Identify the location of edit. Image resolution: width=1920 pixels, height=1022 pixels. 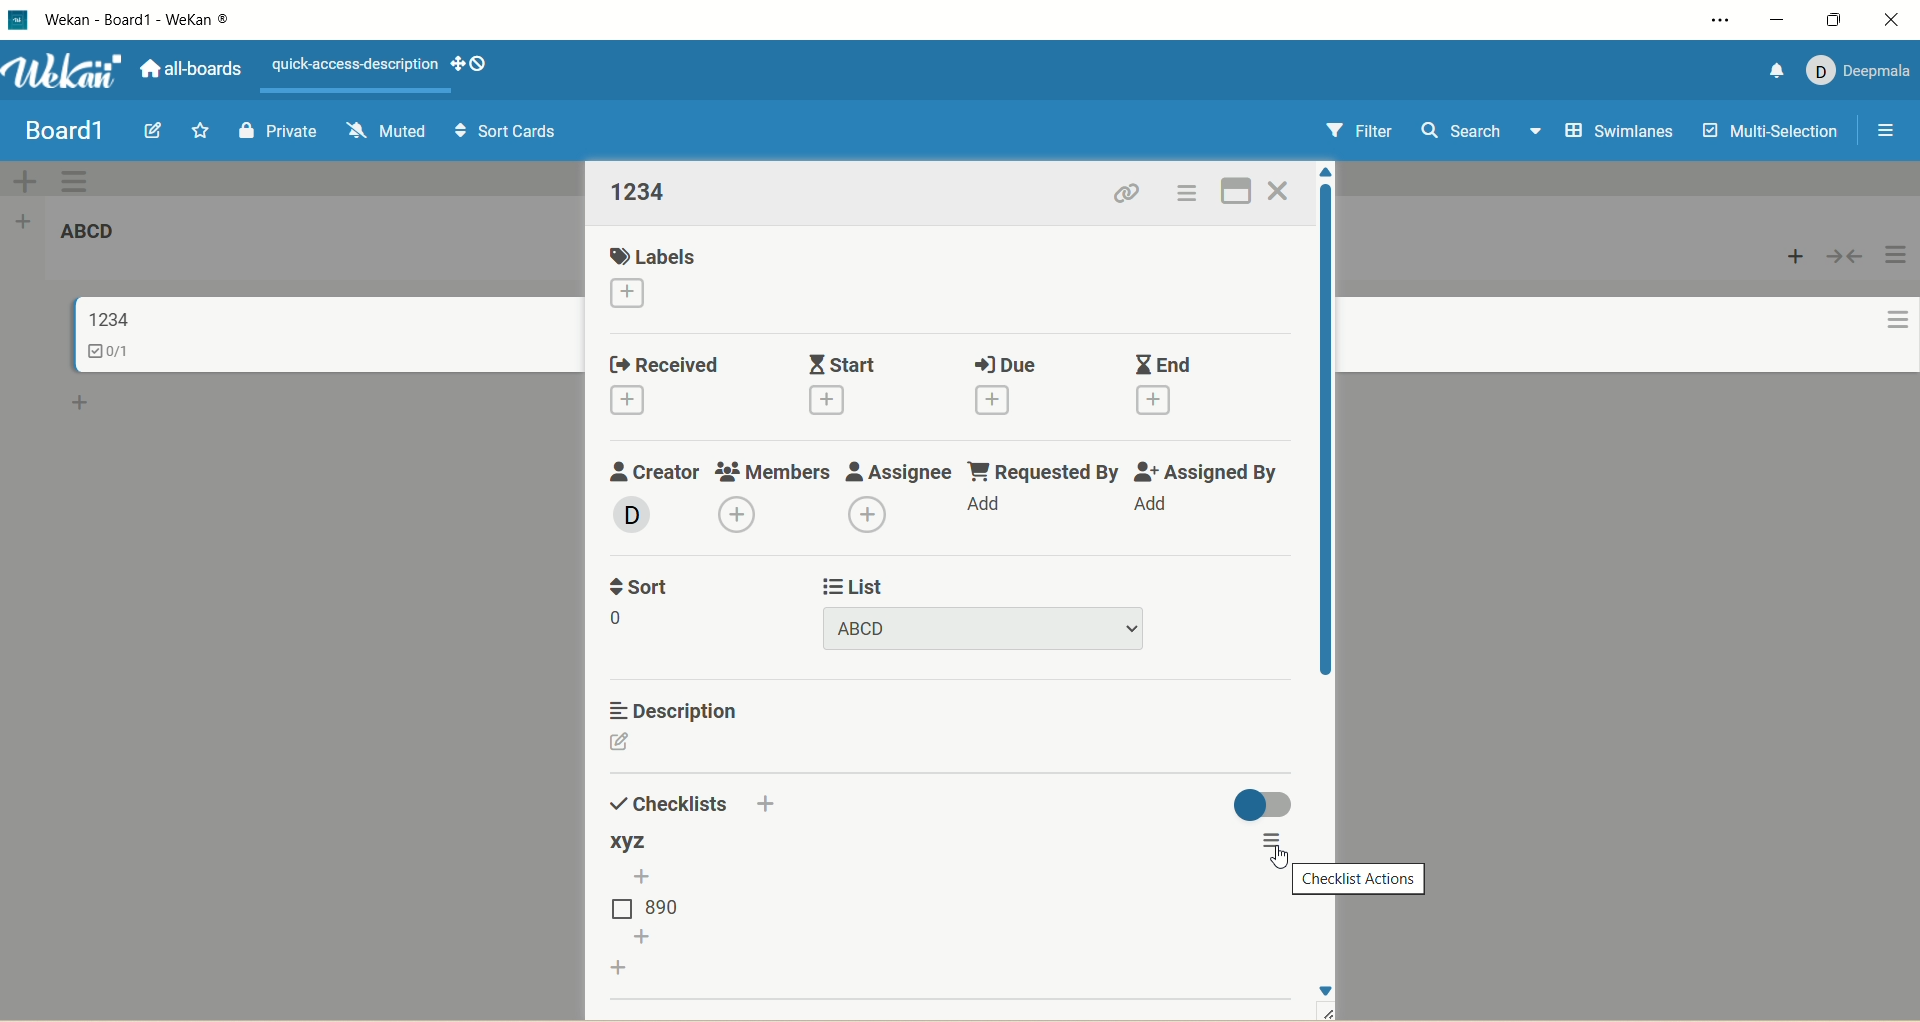
(623, 745).